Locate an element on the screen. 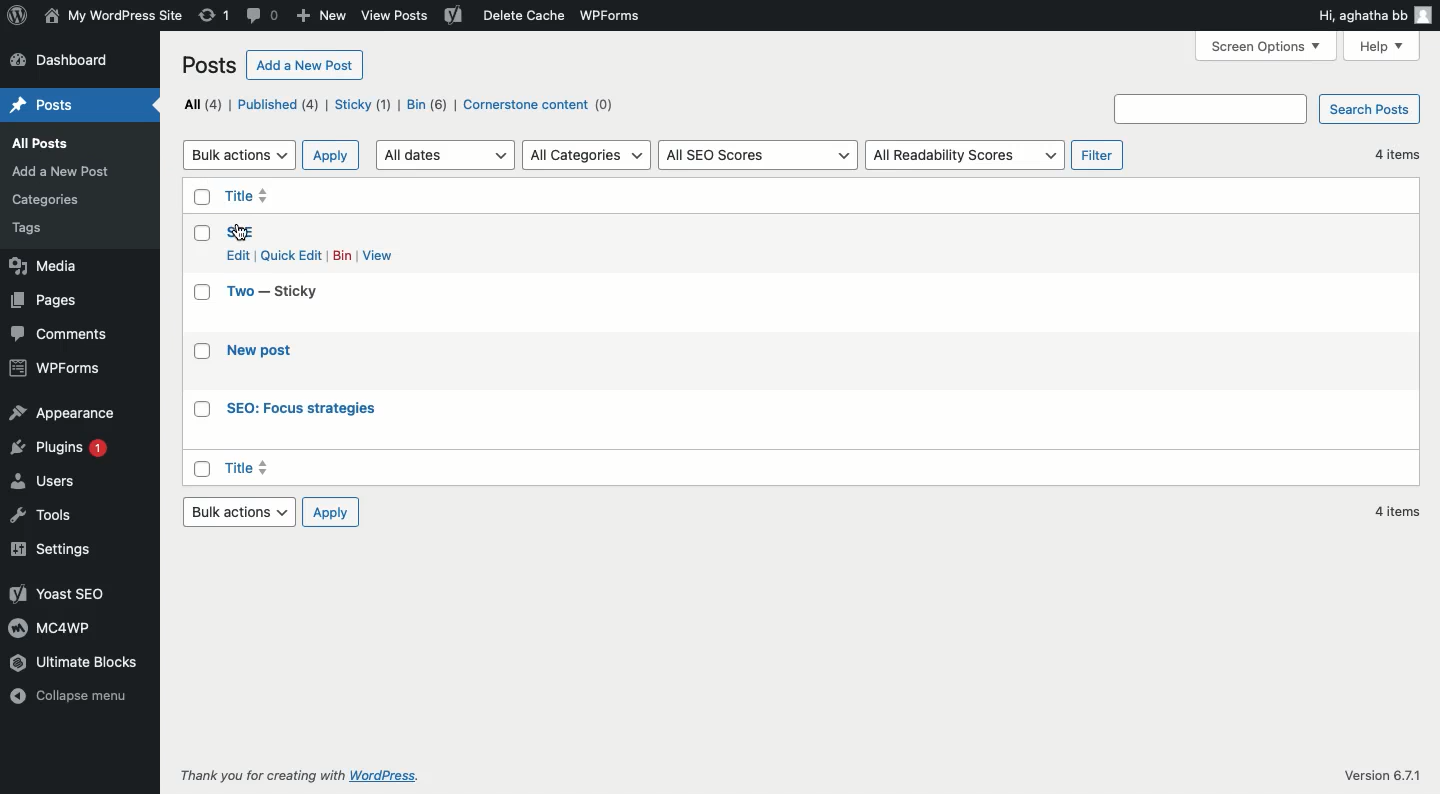 The height and width of the screenshot is (794, 1440). New is located at coordinates (322, 17).